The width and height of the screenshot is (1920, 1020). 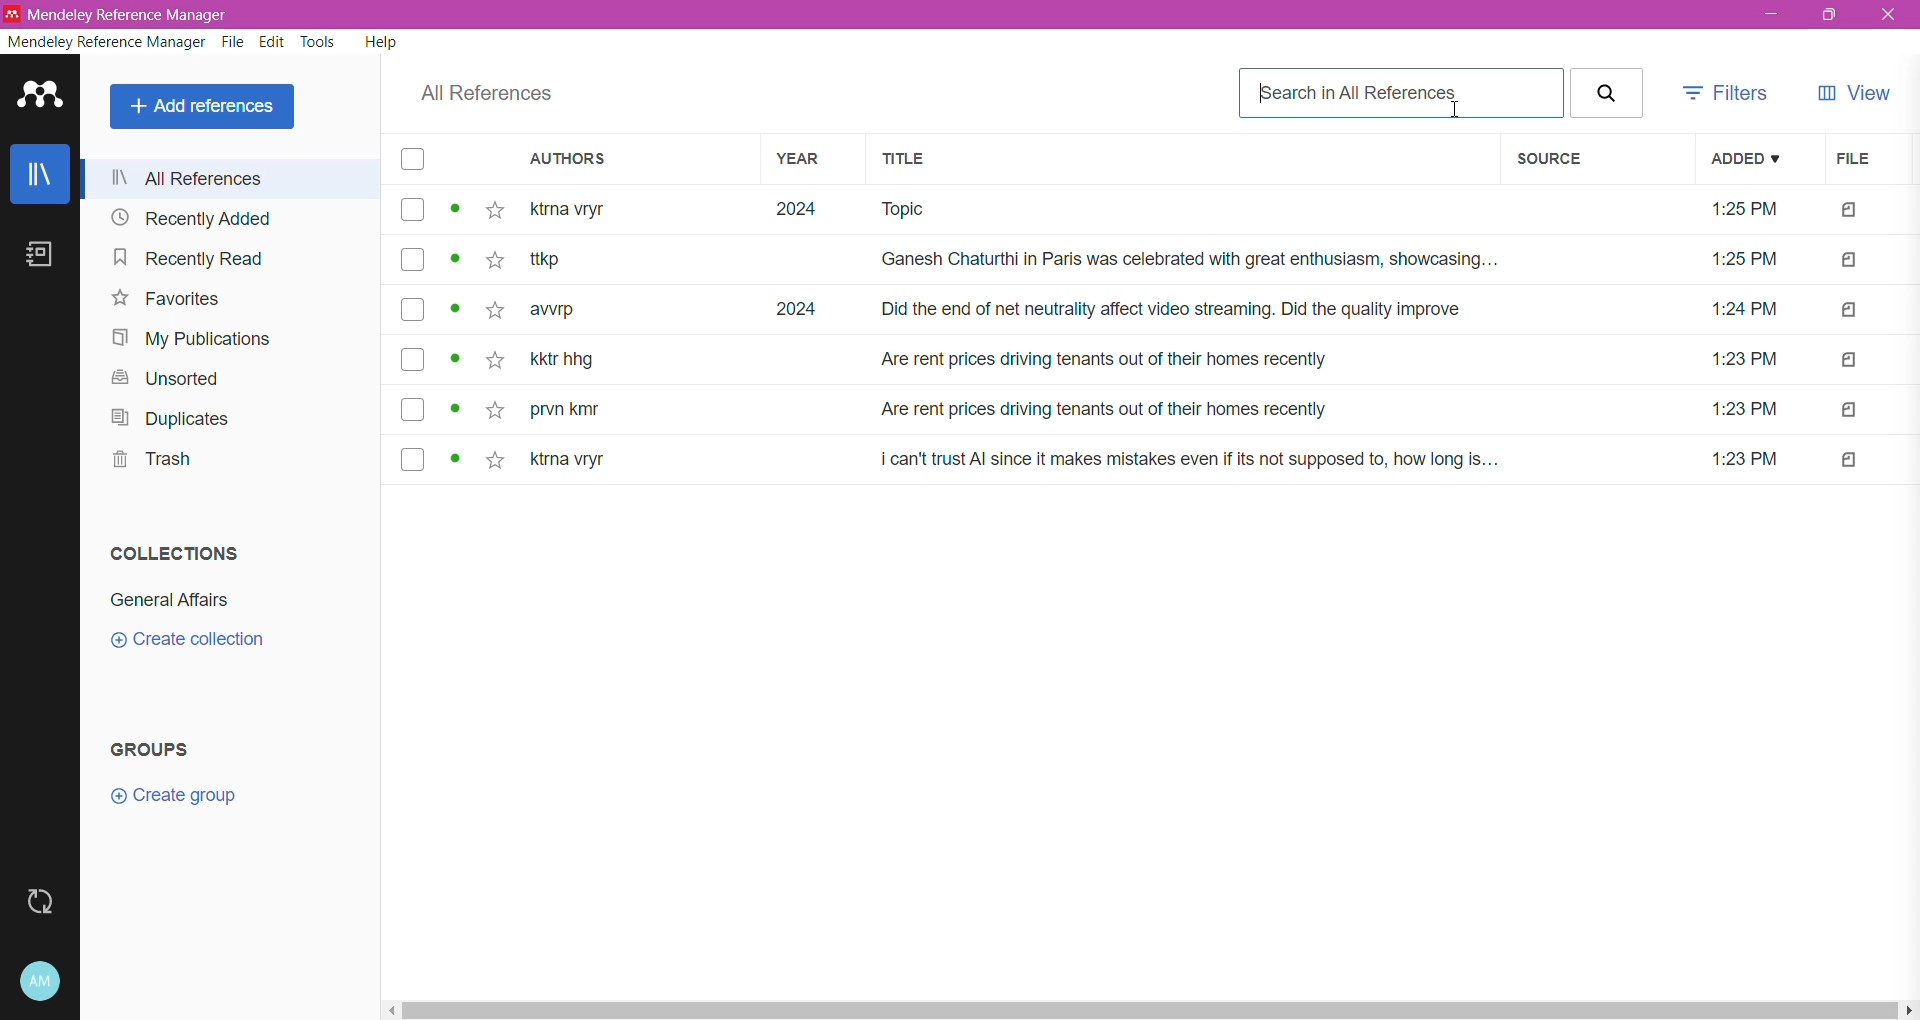 What do you see at coordinates (1832, 17) in the screenshot?
I see `Restore Down` at bounding box center [1832, 17].